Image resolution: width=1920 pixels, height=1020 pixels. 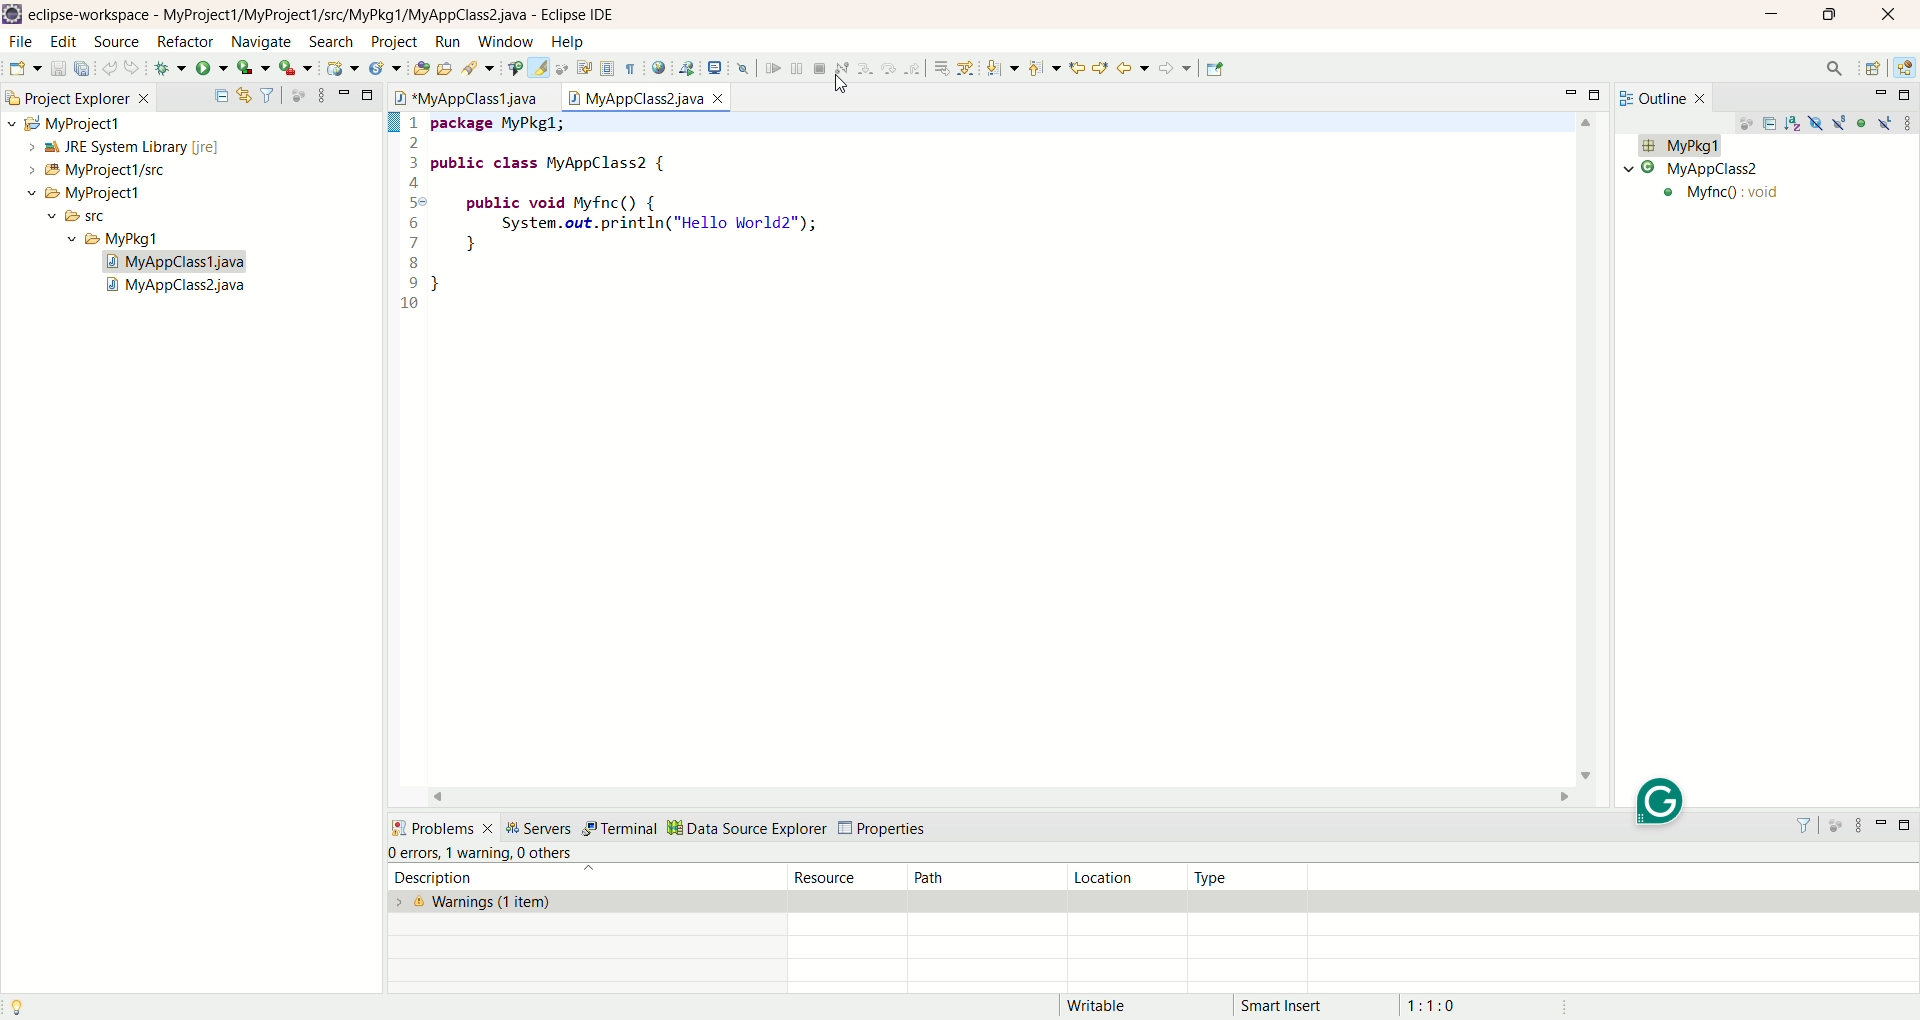 What do you see at coordinates (1252, 877) in the screenshot?
I see `type` at bounding box center [1252, 877].